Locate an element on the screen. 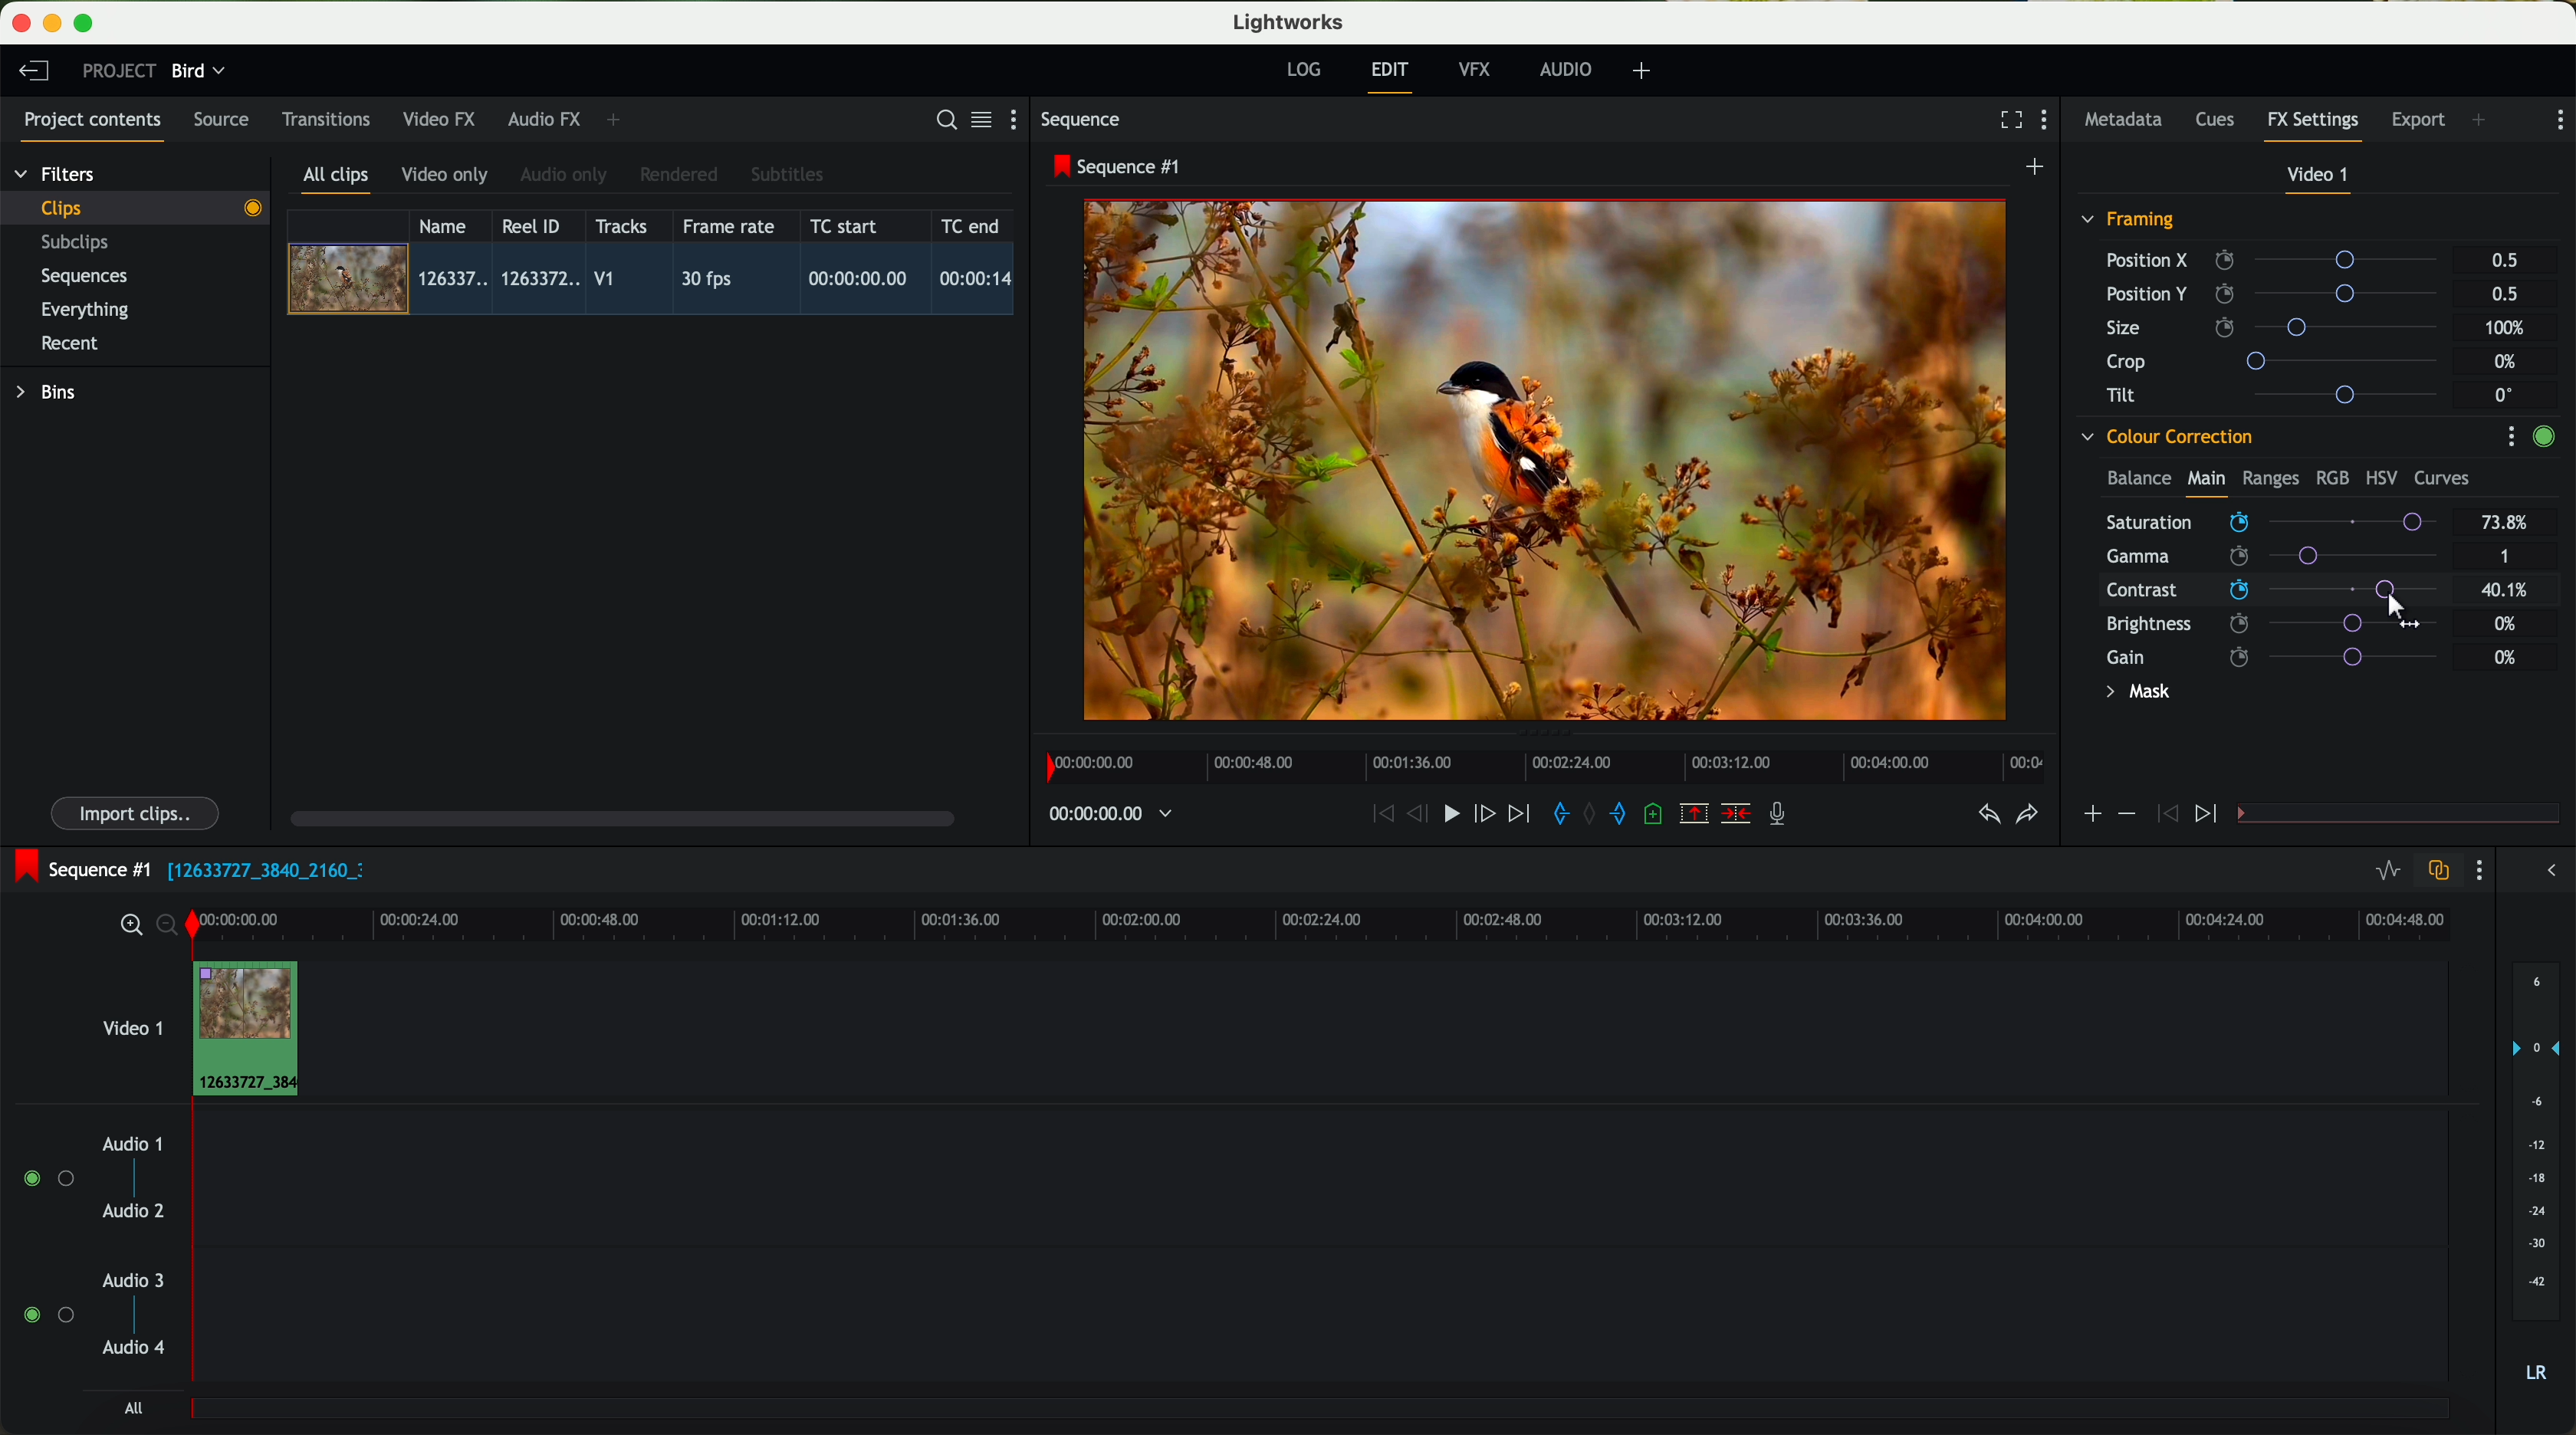 This screenshot has width=2576, height=1435. add panel is located at coordinates (2484, 122).